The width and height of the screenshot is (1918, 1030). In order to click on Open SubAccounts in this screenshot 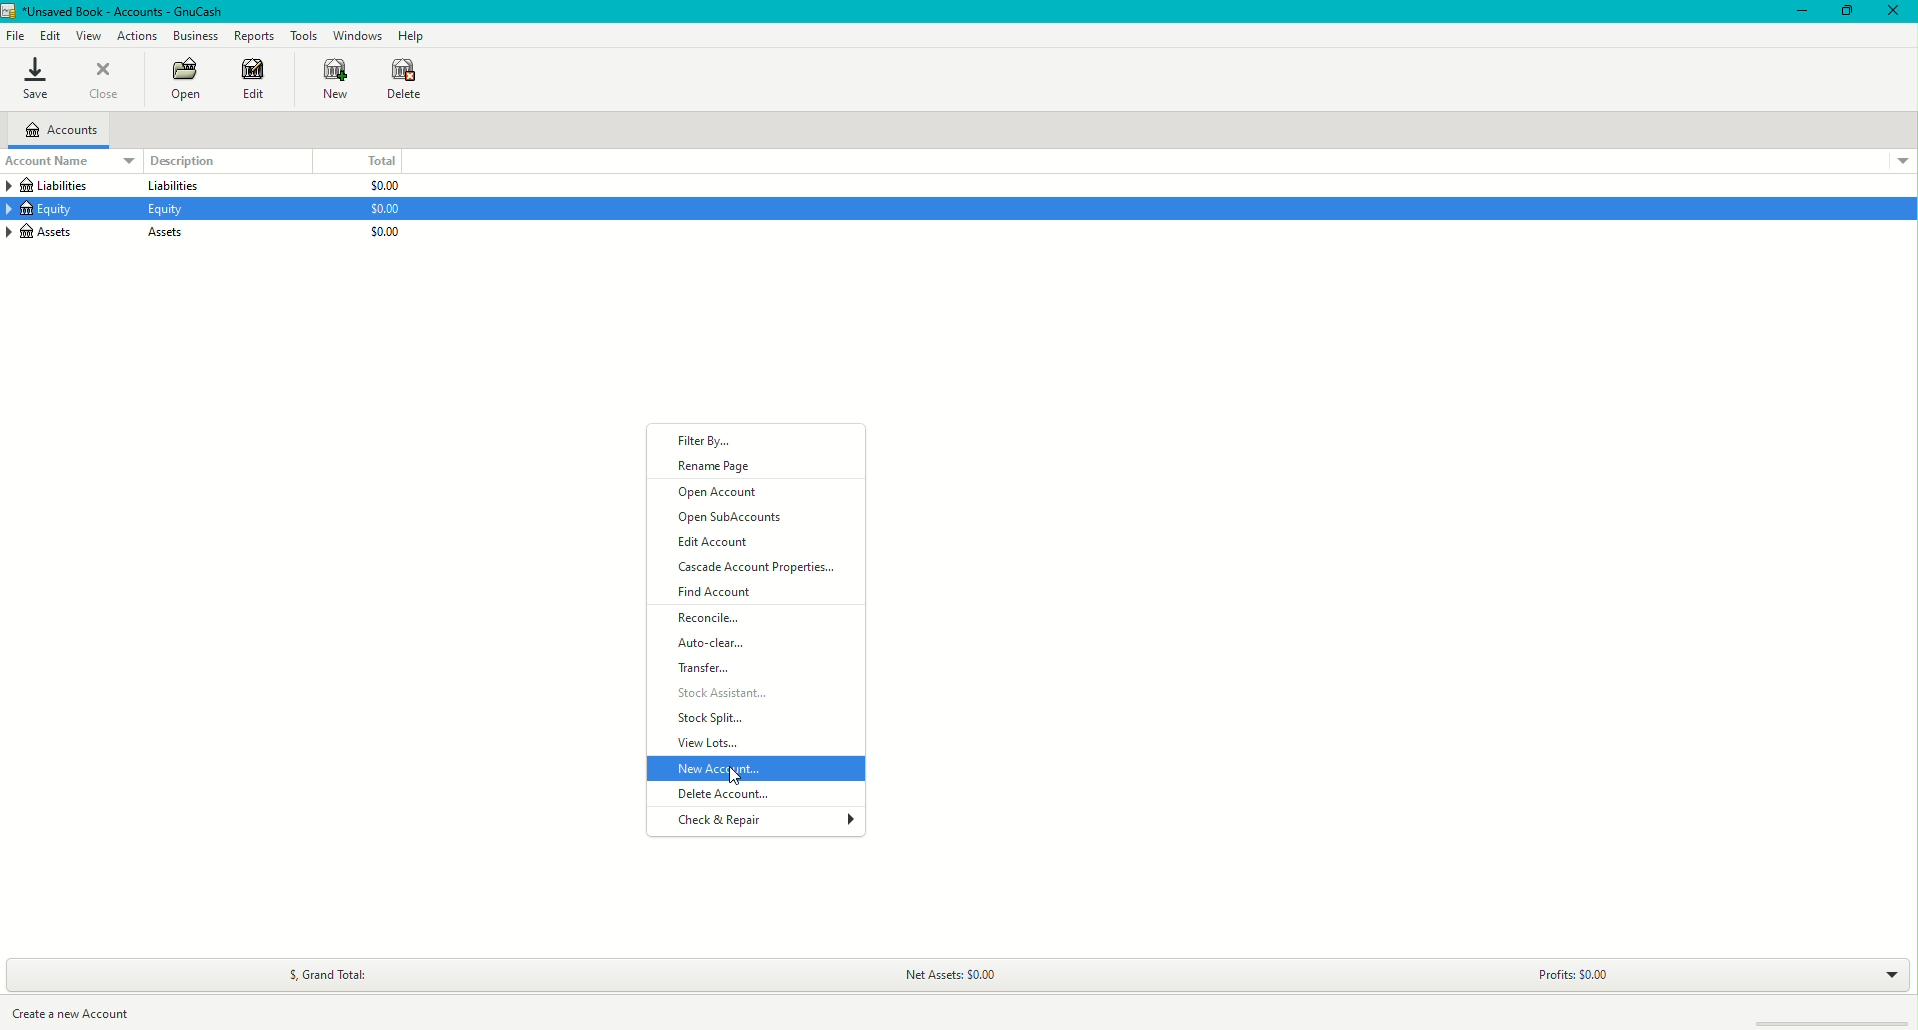, I will do `click(729, 517)`.